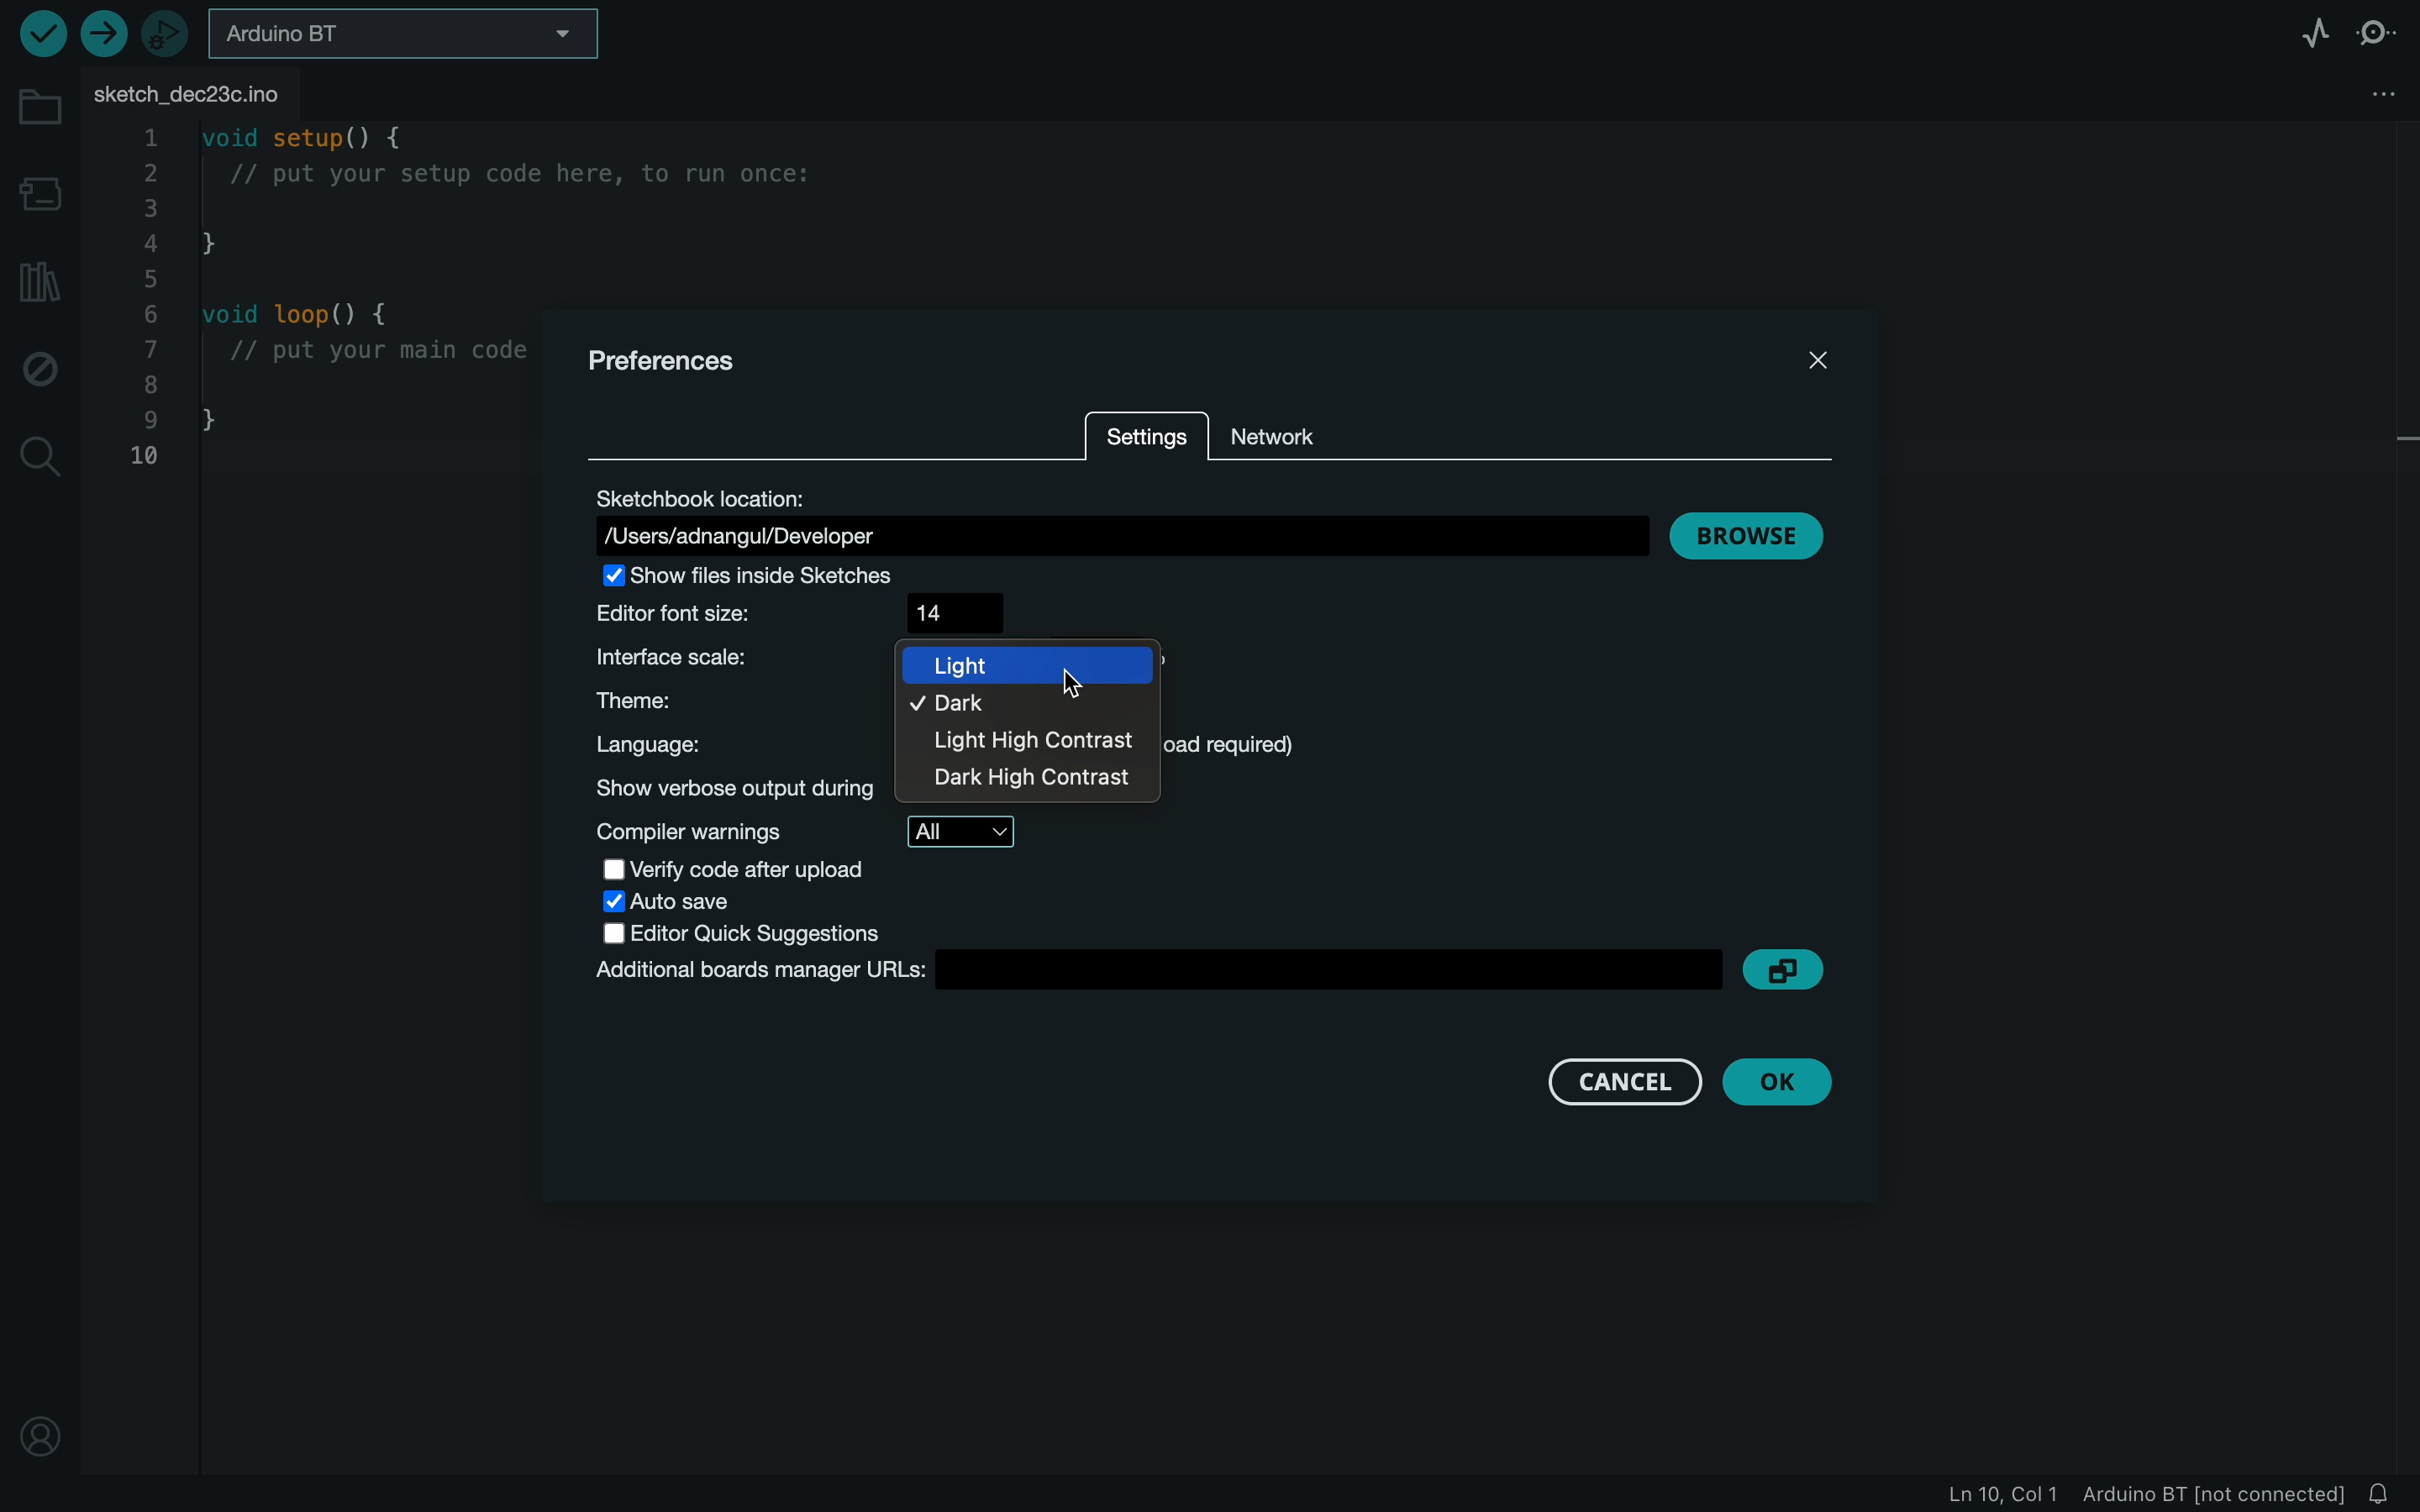  I want to click on board manager, so click(1158, 971).